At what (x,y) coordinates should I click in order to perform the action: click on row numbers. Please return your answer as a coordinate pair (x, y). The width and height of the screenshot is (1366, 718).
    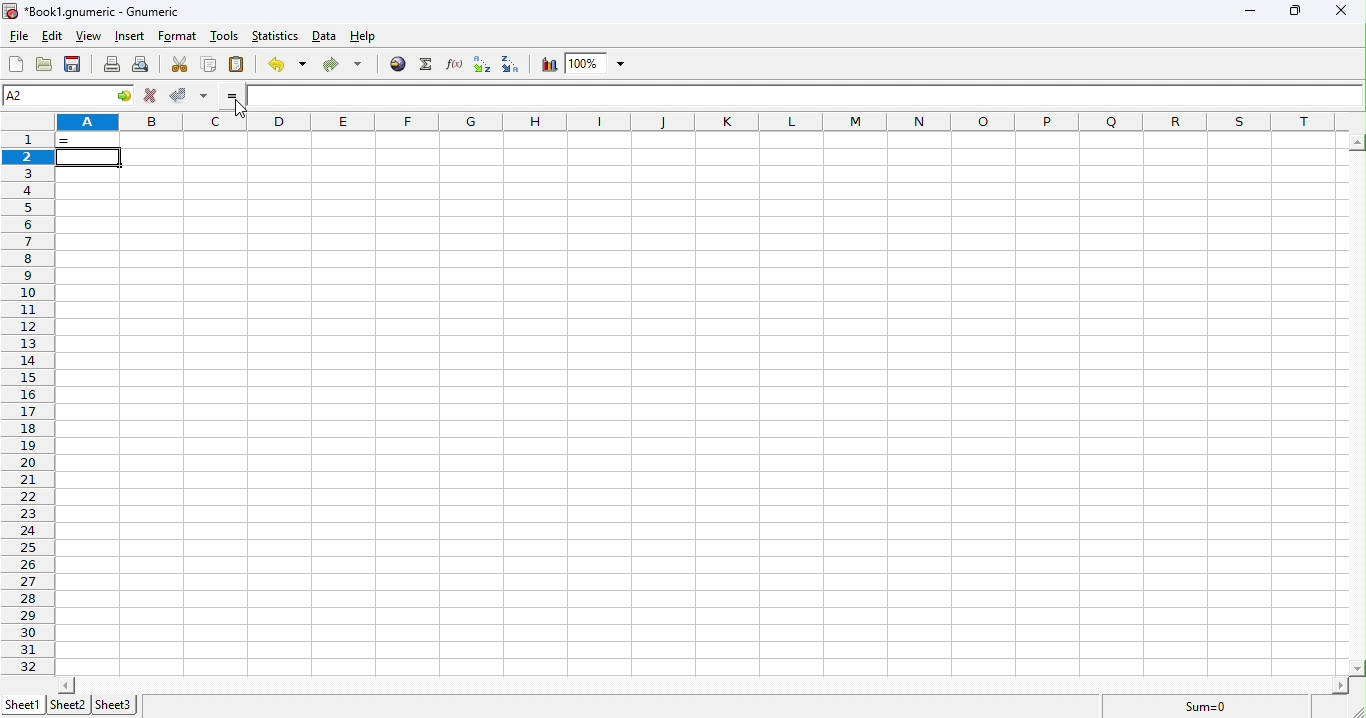
    Looking at the image, I should click on (29, 403).